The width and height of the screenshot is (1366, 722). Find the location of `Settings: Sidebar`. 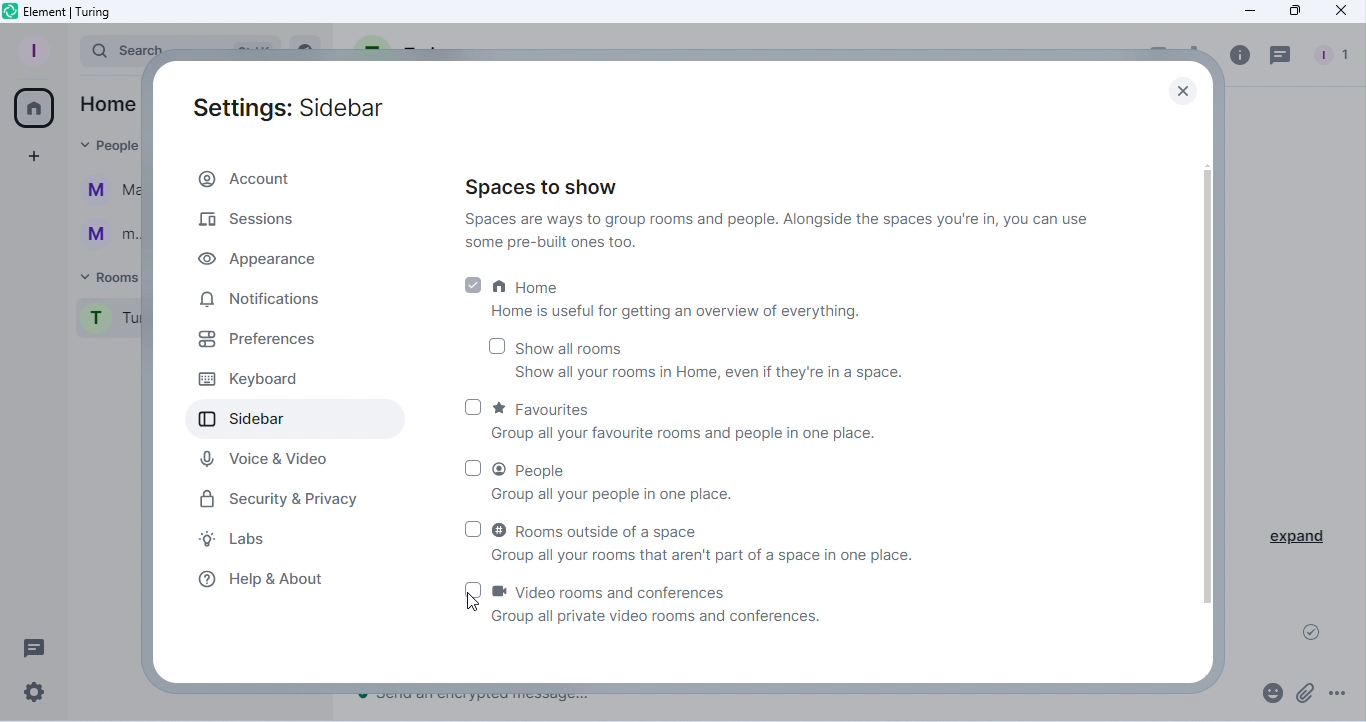

Settings: Sidebar is located at coordinates (300, 102).